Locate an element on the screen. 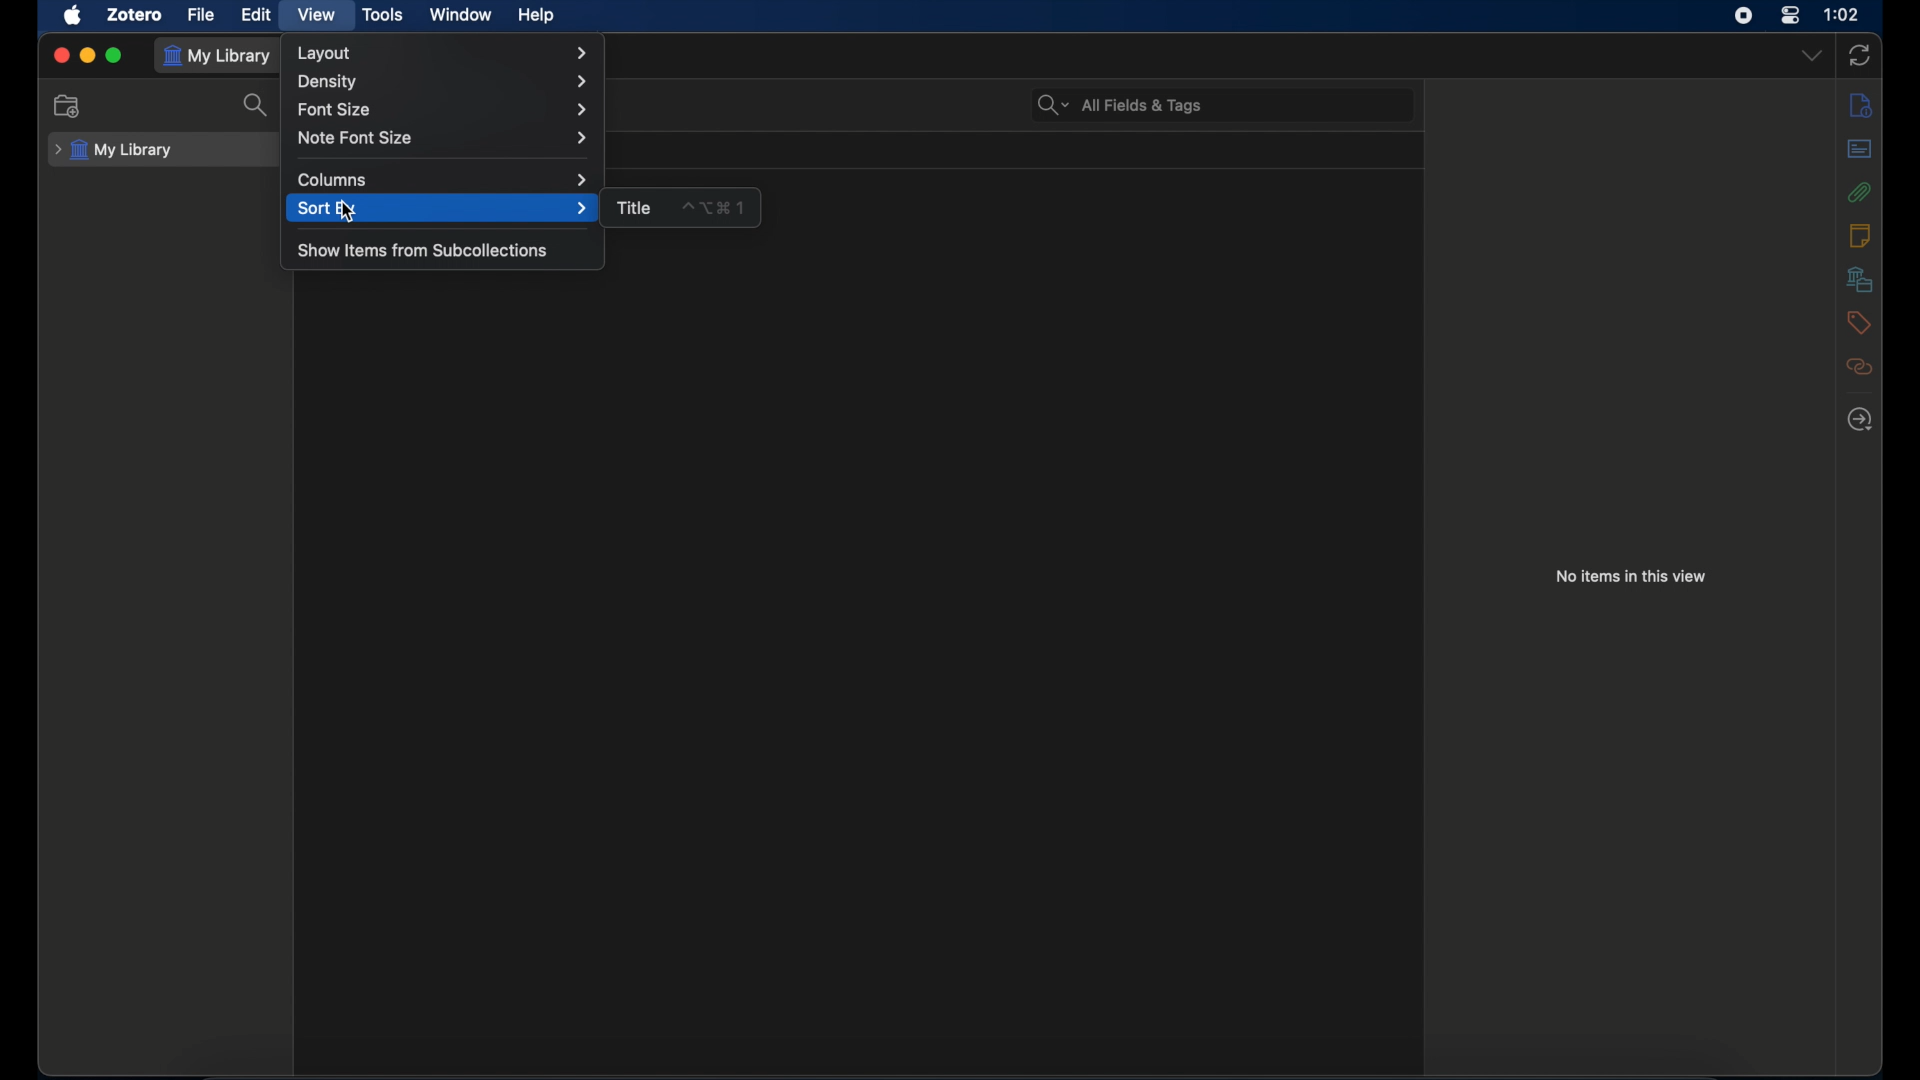 The height and width of the screenshot is (1080, 1920). my library is located at coordinates (217, 57).